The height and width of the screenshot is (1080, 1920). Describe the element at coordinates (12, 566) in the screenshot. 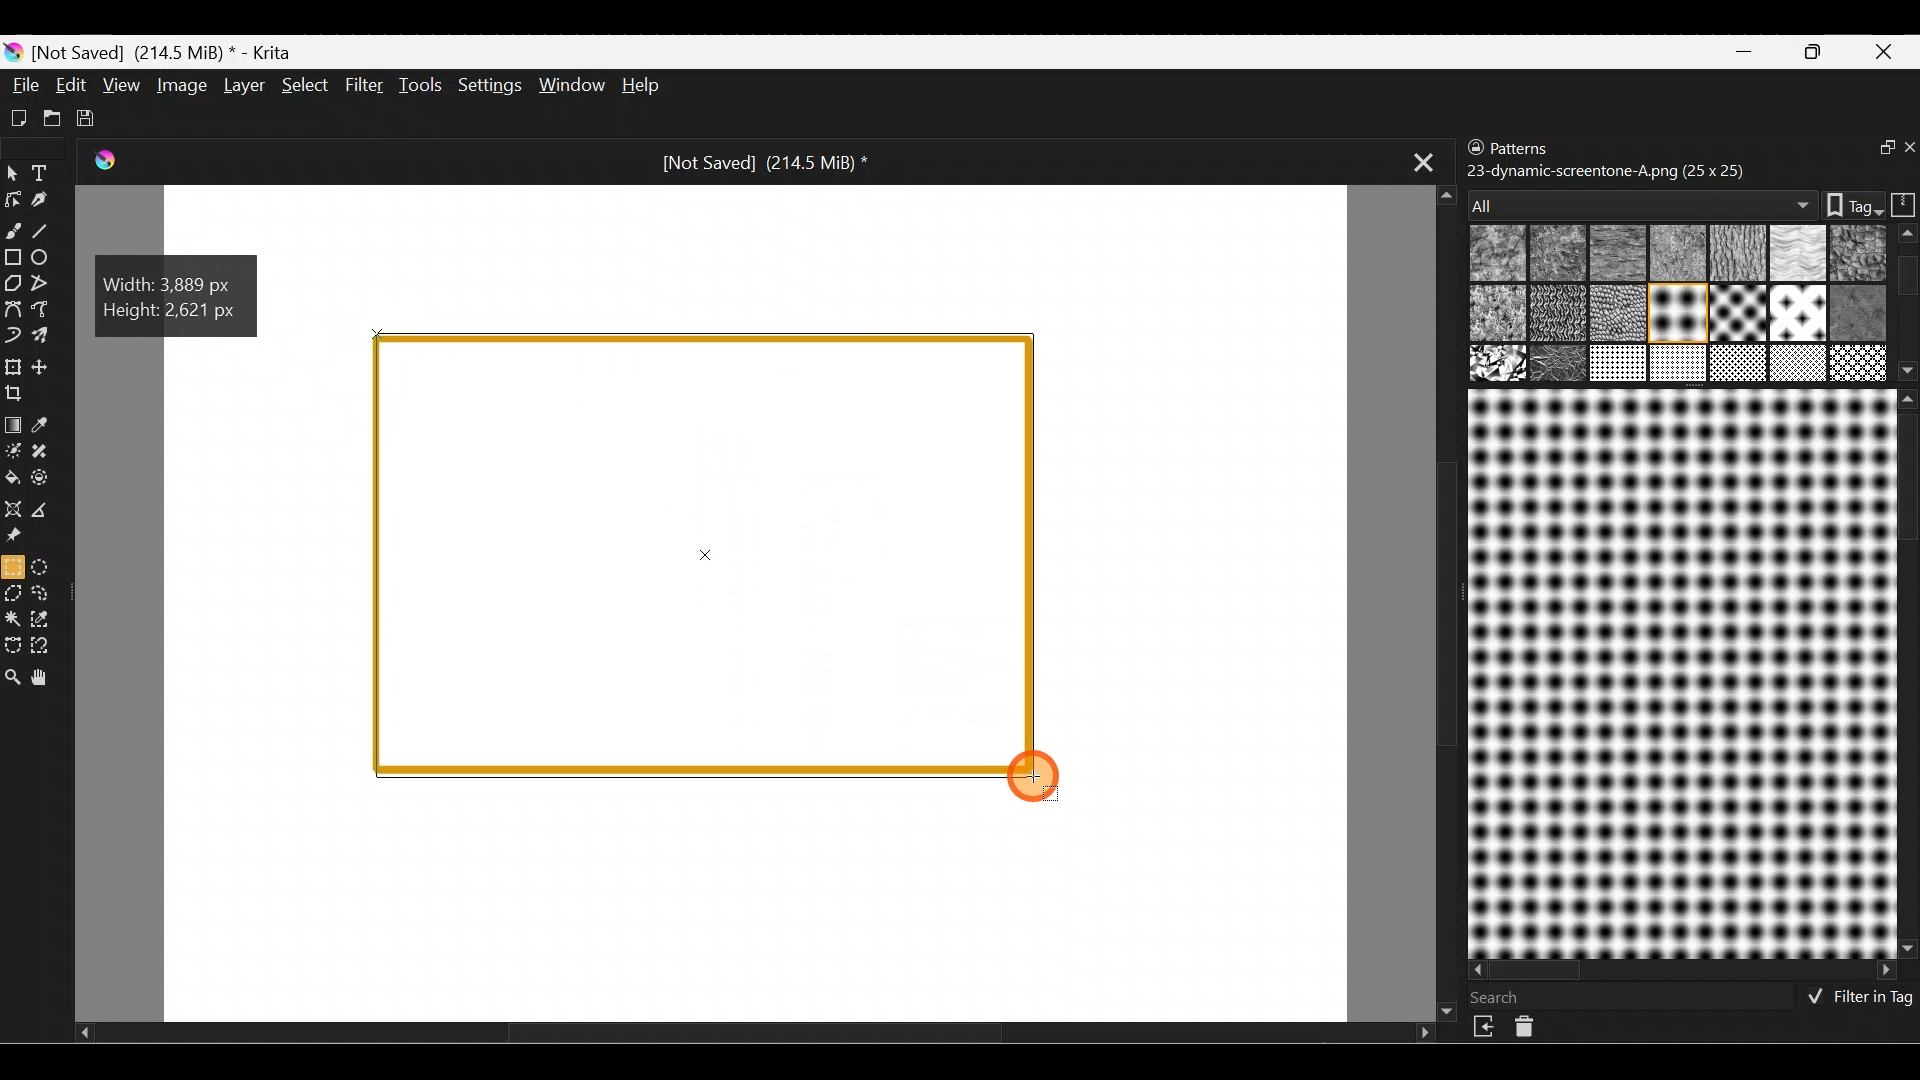

I see `Rectangular selection tool` at that location.